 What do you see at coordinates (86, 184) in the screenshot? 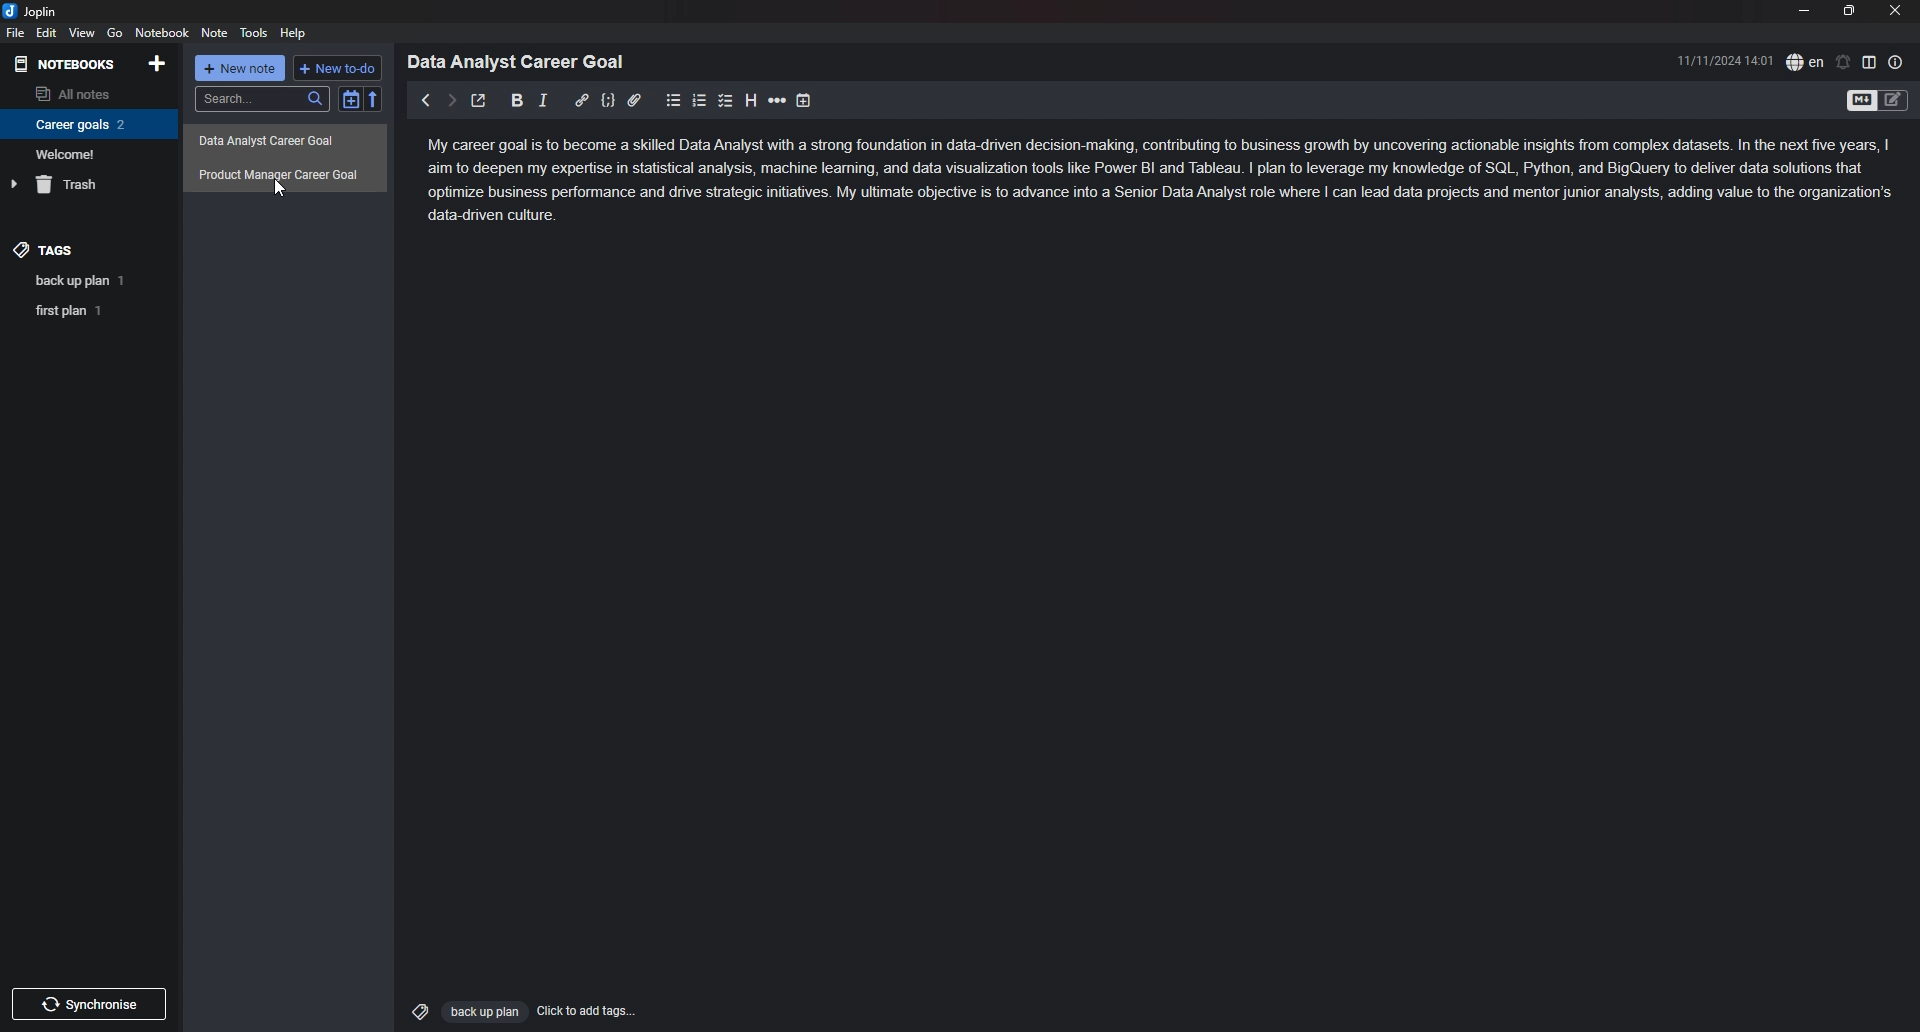
I see `trash` at bounding box center [86, 184].